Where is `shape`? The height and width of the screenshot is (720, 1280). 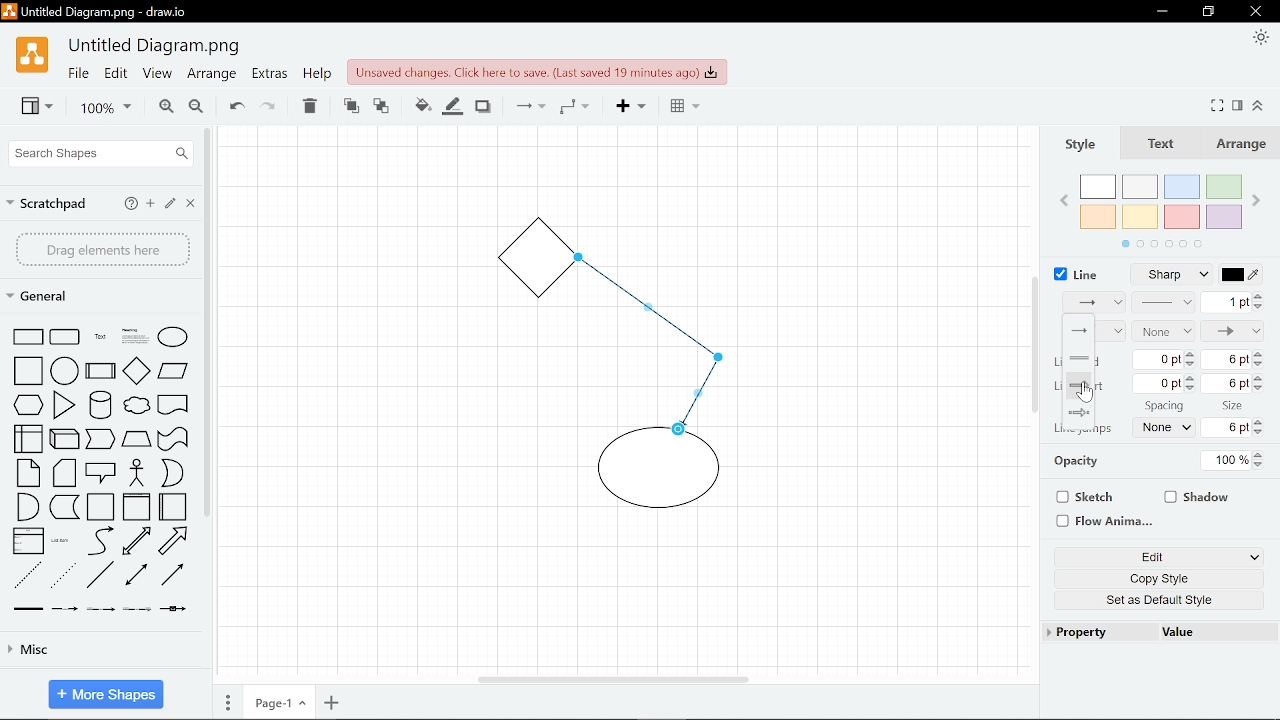
shape is located at coordinates (136, 508).